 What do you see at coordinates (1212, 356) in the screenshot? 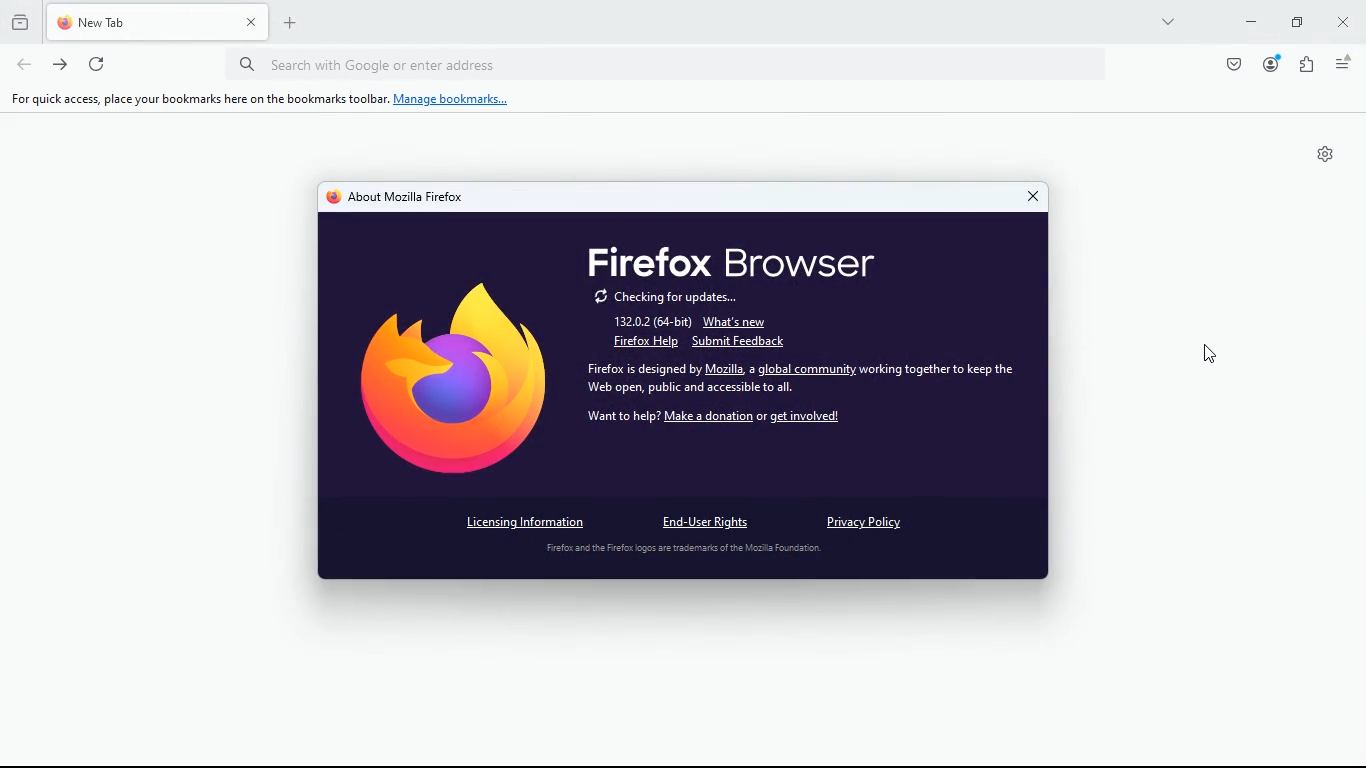
I see `Cursor` at bounding box center [1212, 356].